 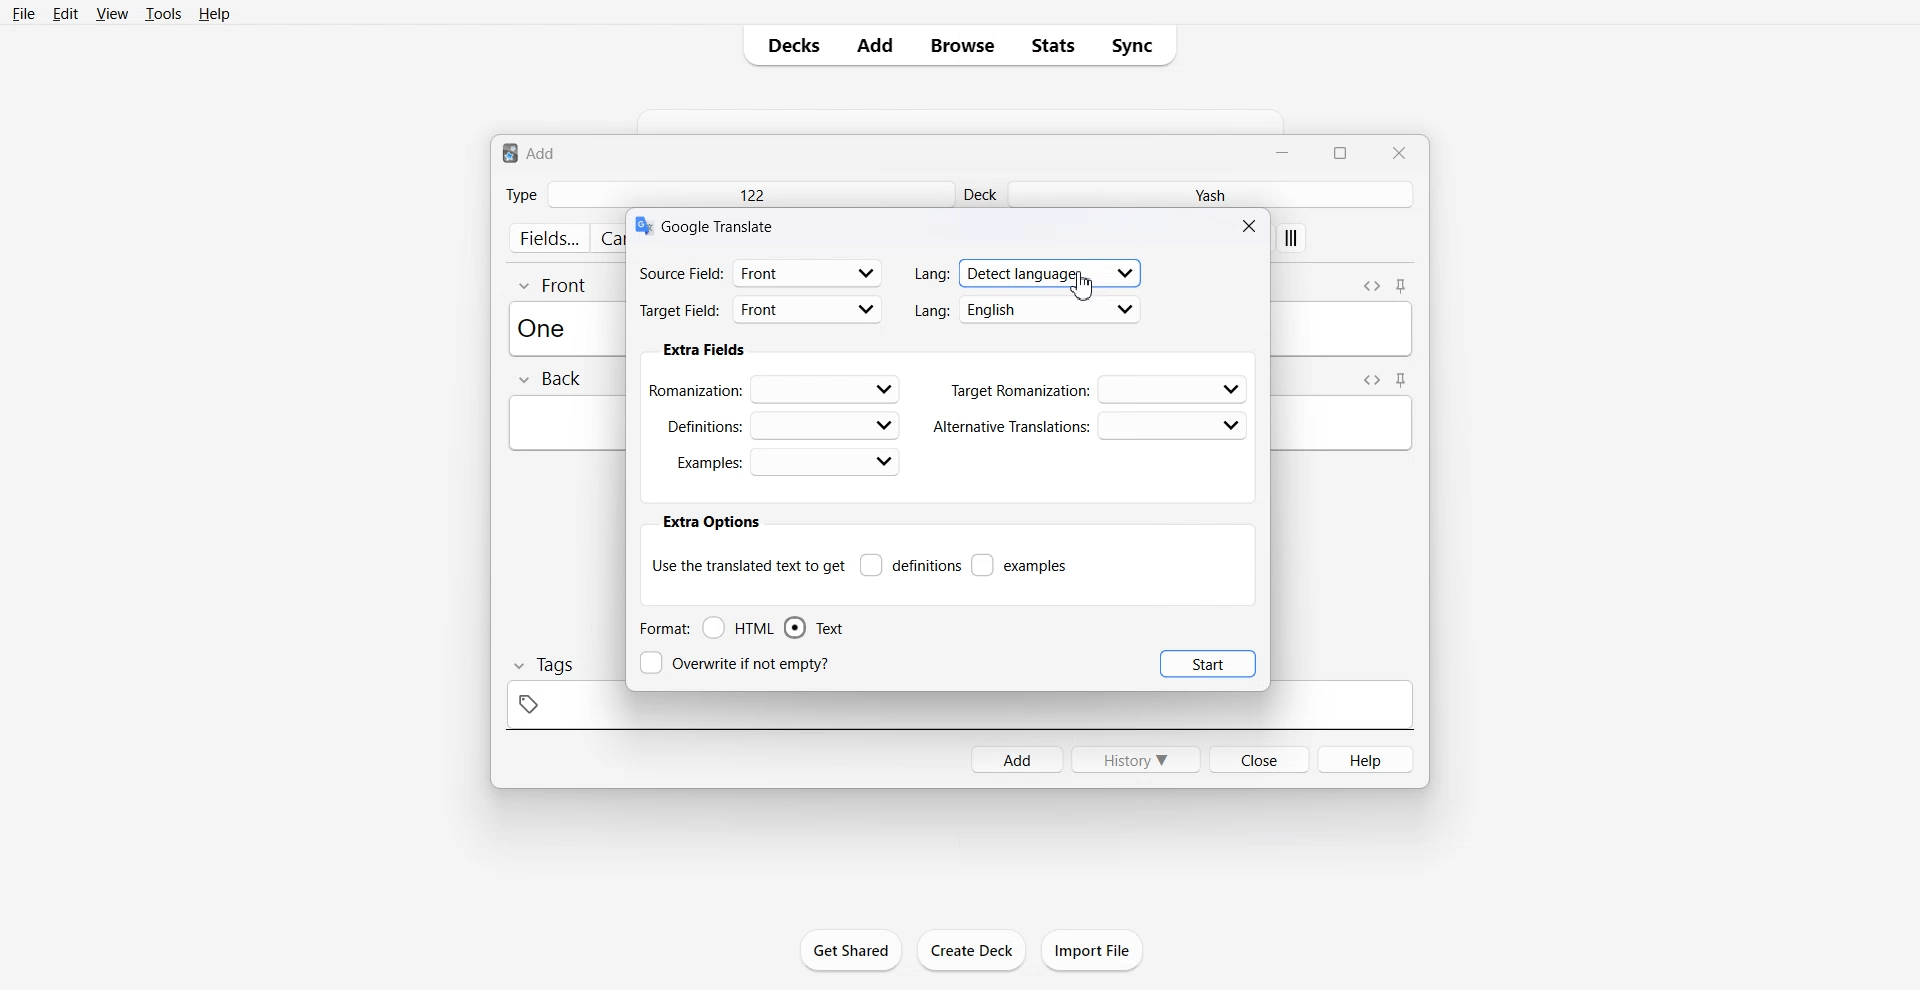 What do you see at coordinates (1100, 389) in the screenshot?
I see `Target Romanization` at bounding box center [1100, 389].